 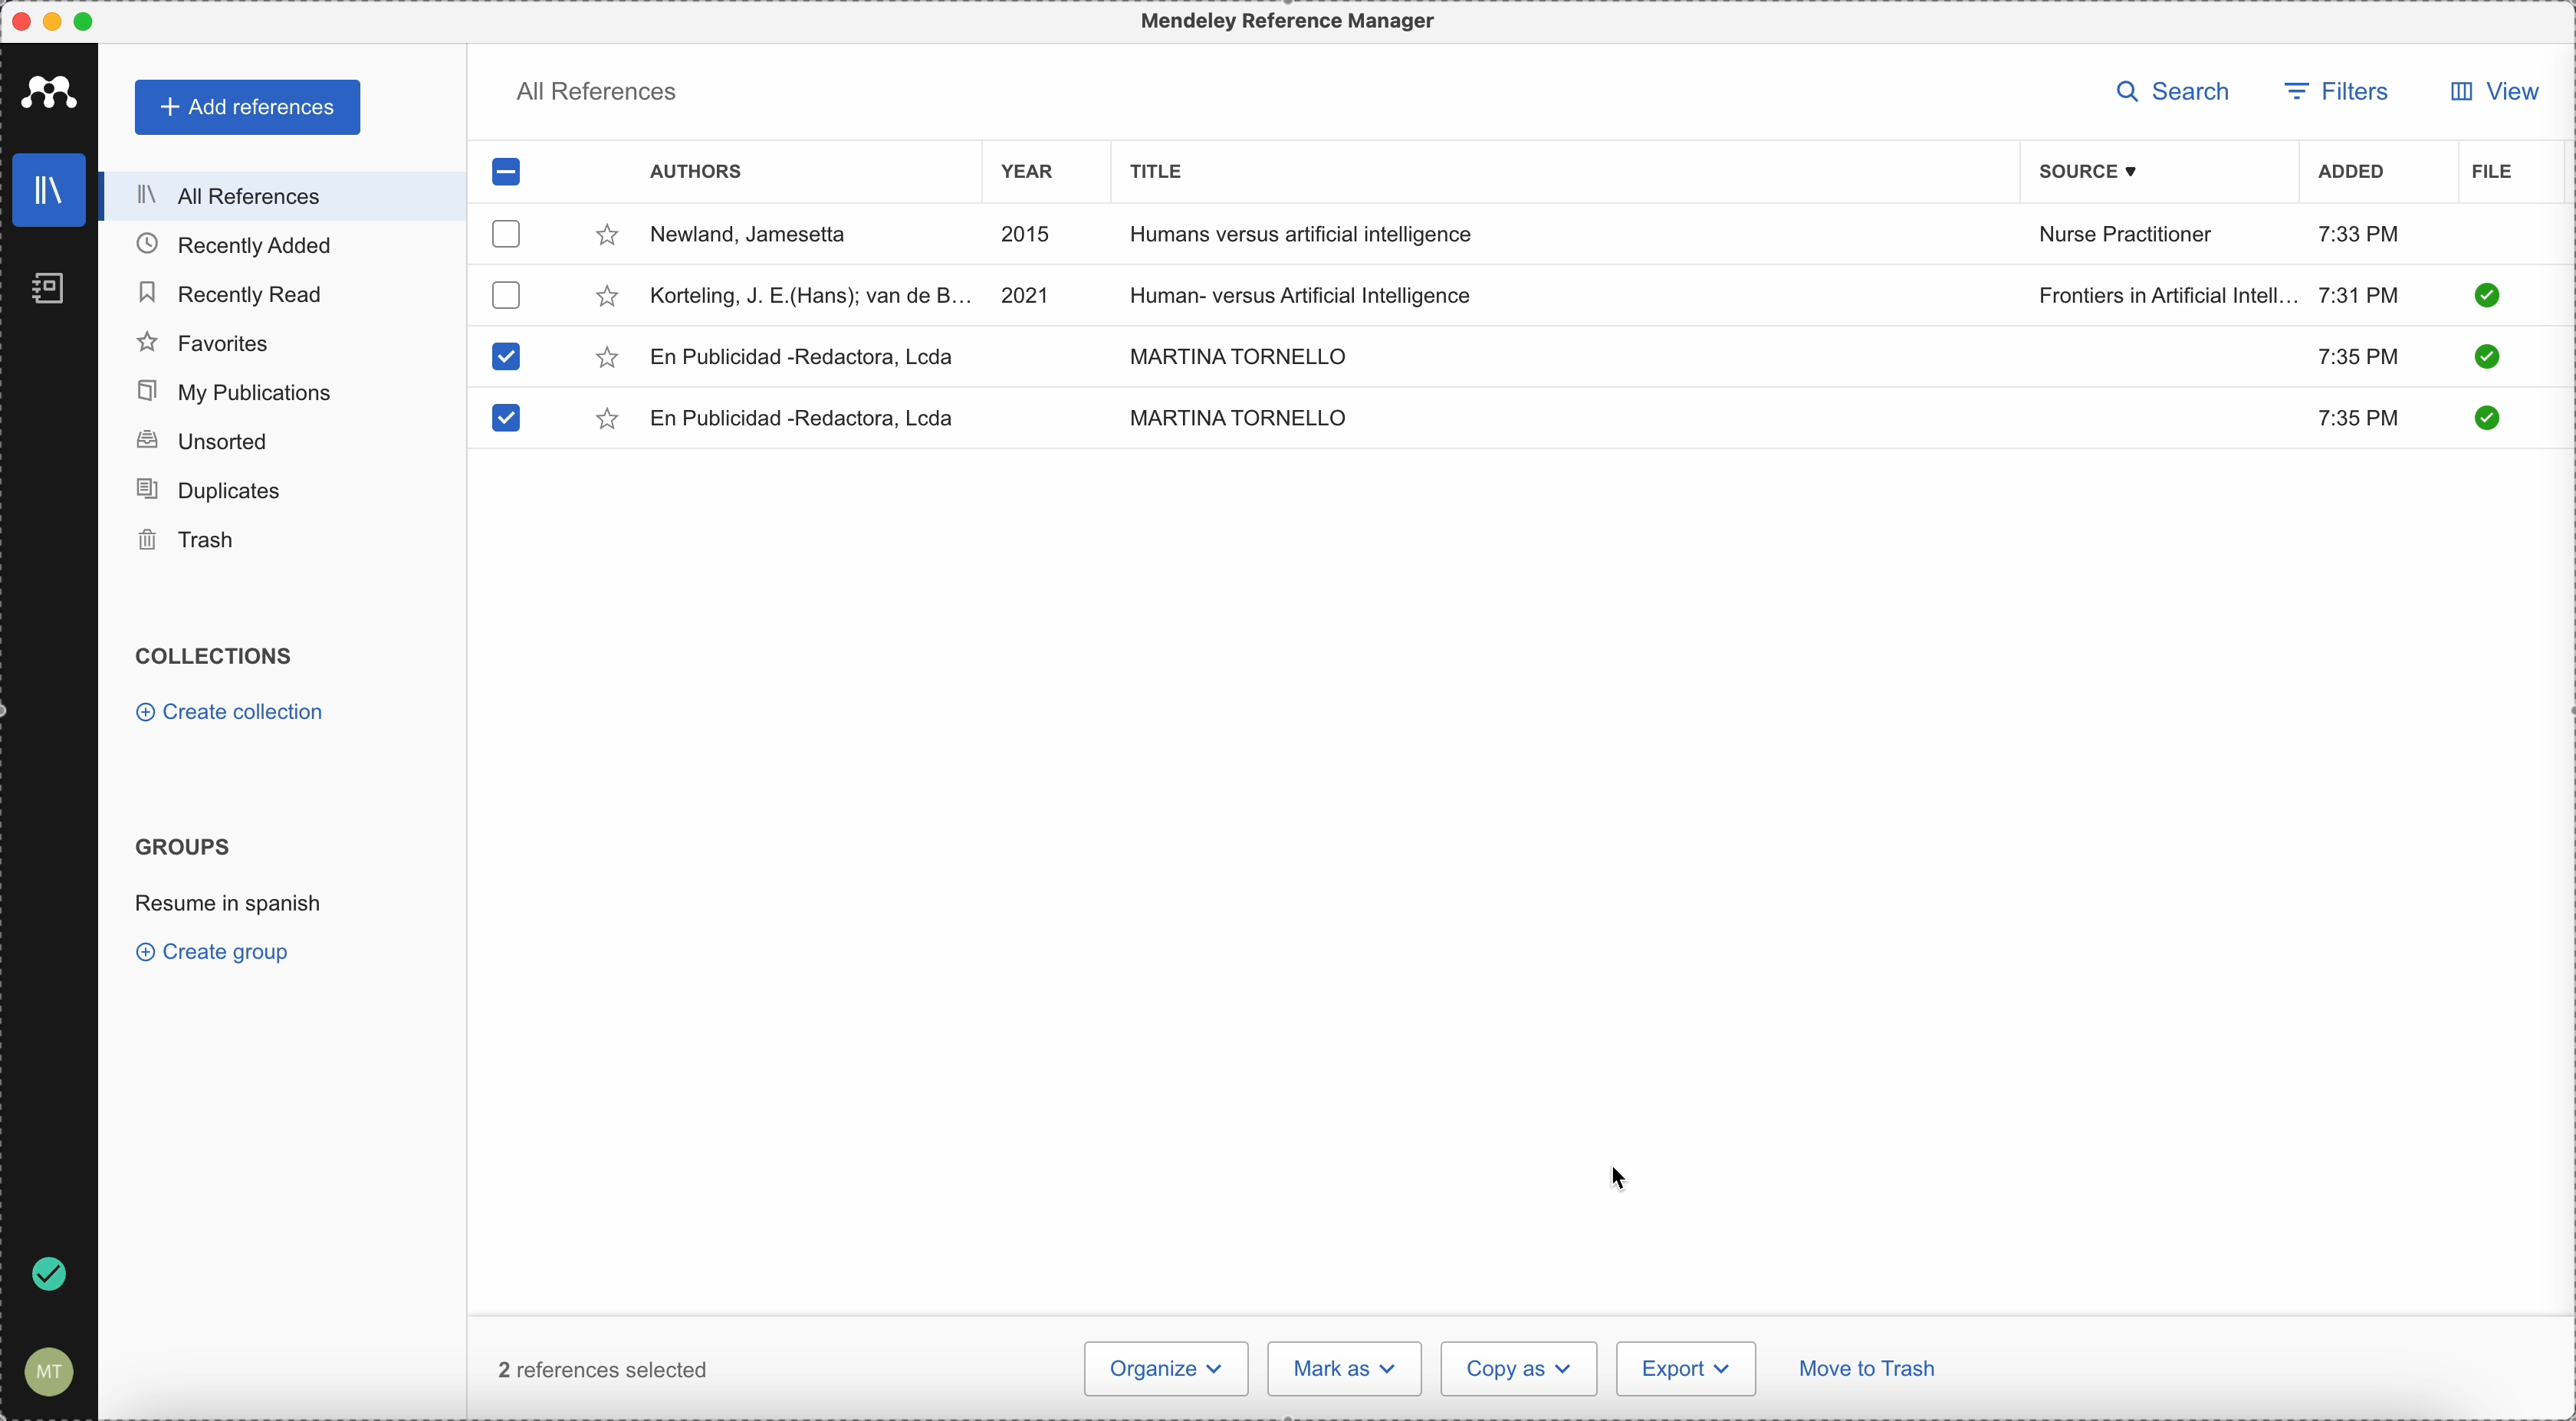 What do you see at coordinates (2359, 293) in the screenshot?
I see `7:31 PM` at bounding box center [2359, 293].